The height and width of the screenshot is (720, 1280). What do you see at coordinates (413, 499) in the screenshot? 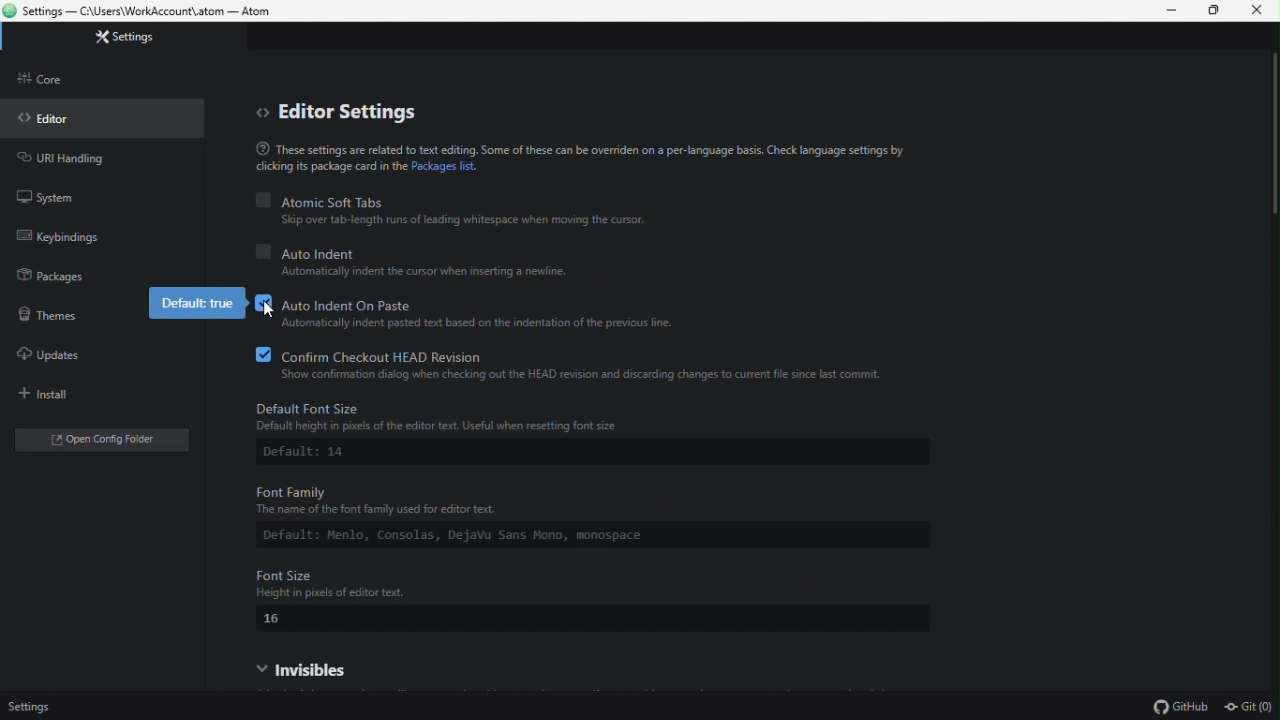
I see `Font Family
‘The name of the font family used for editor text.` at bounding box center [413, 499].